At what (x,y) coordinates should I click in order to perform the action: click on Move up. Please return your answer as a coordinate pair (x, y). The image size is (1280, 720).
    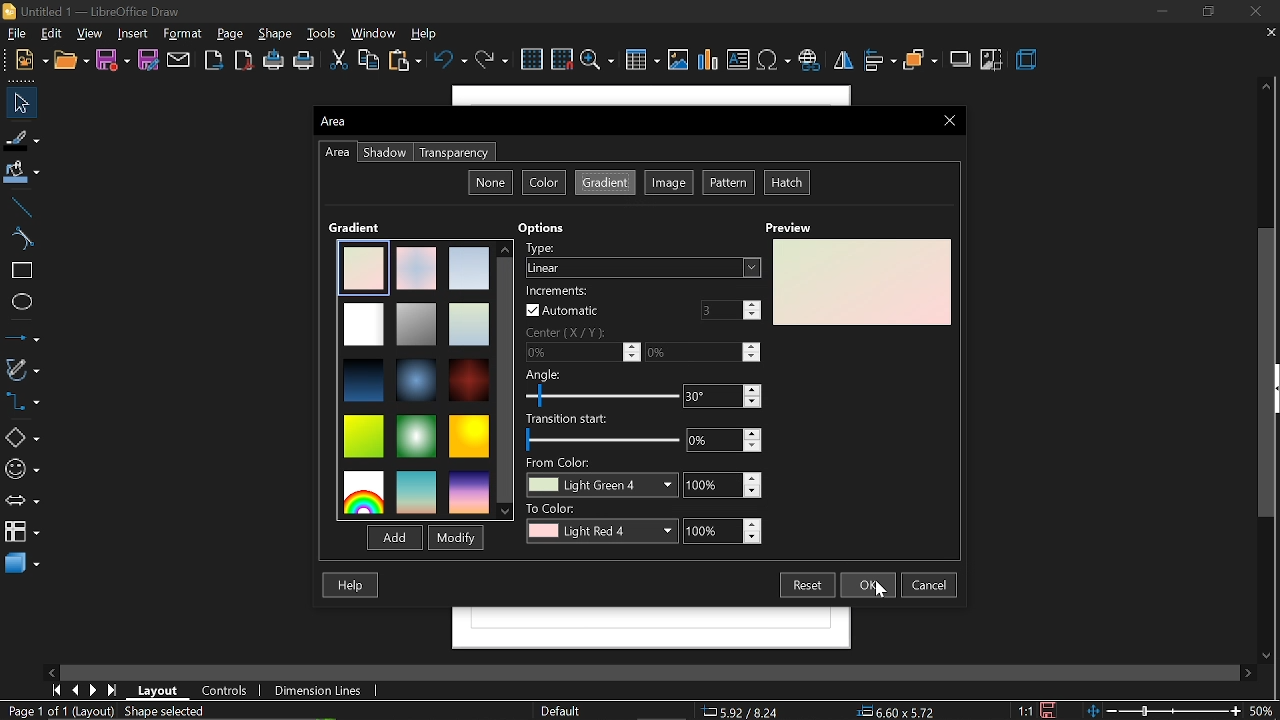
    Looking at the image, I should click on (1265, 87).